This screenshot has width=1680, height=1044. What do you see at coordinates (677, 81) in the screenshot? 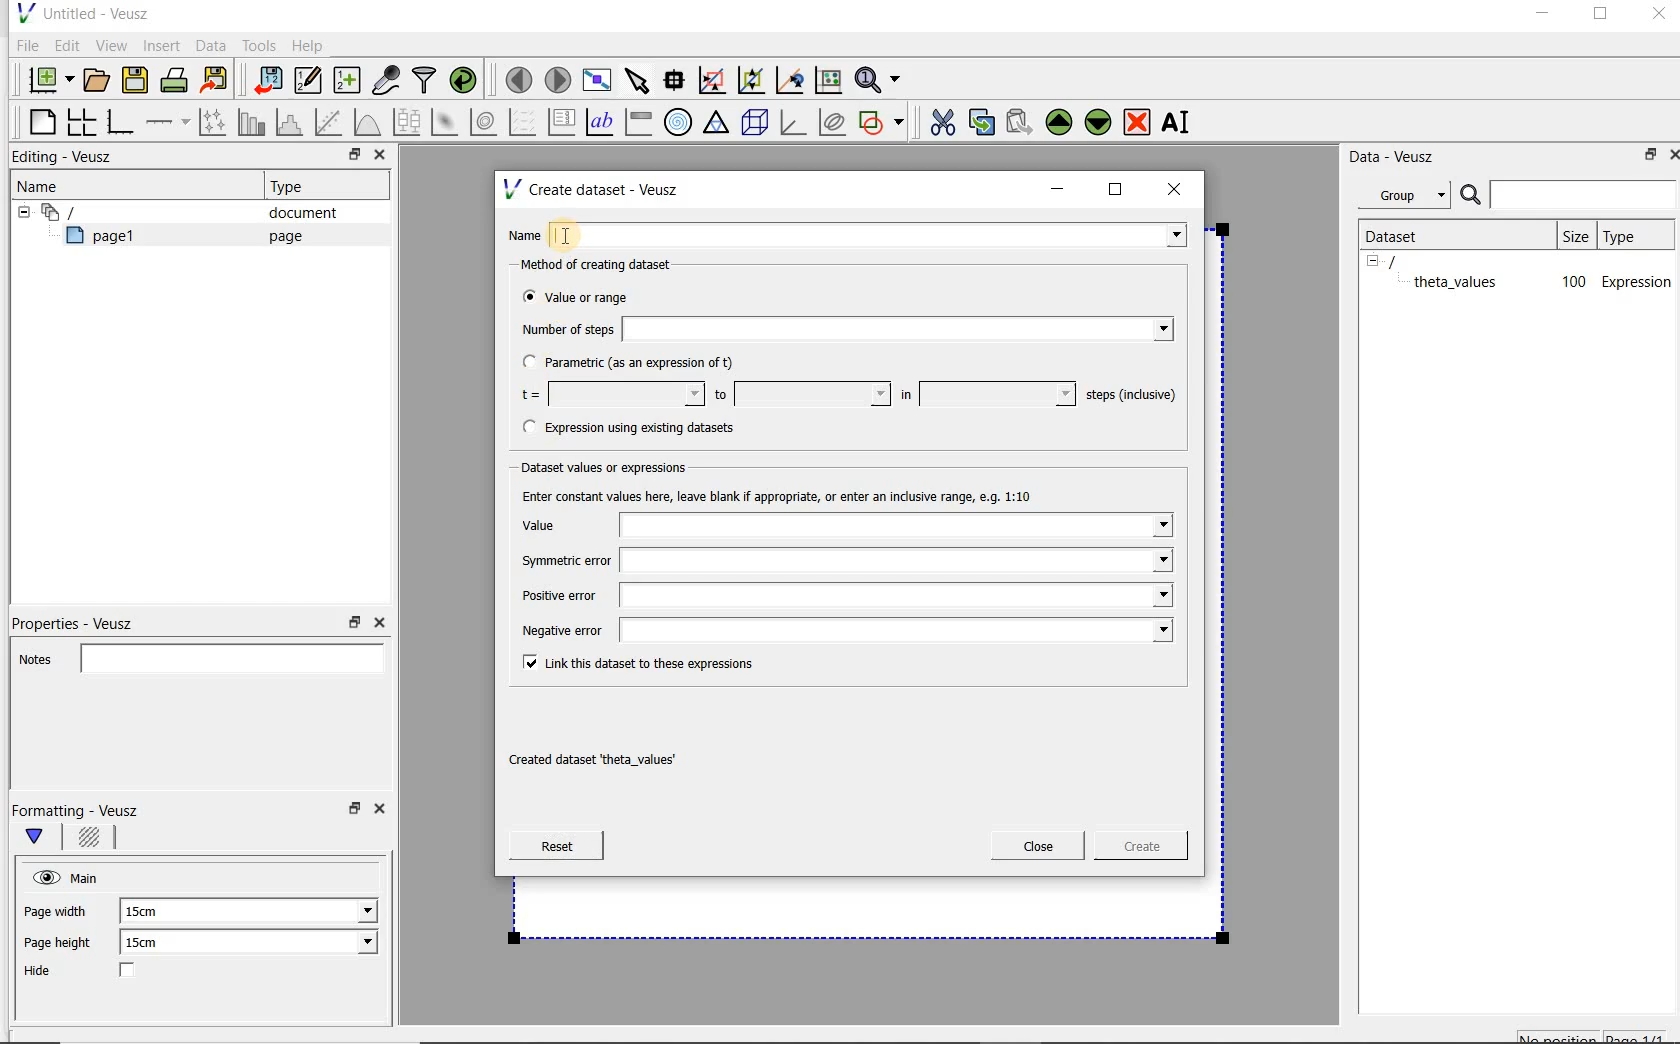
I see `Read data points on the graph` at bounding box center [677, 81].